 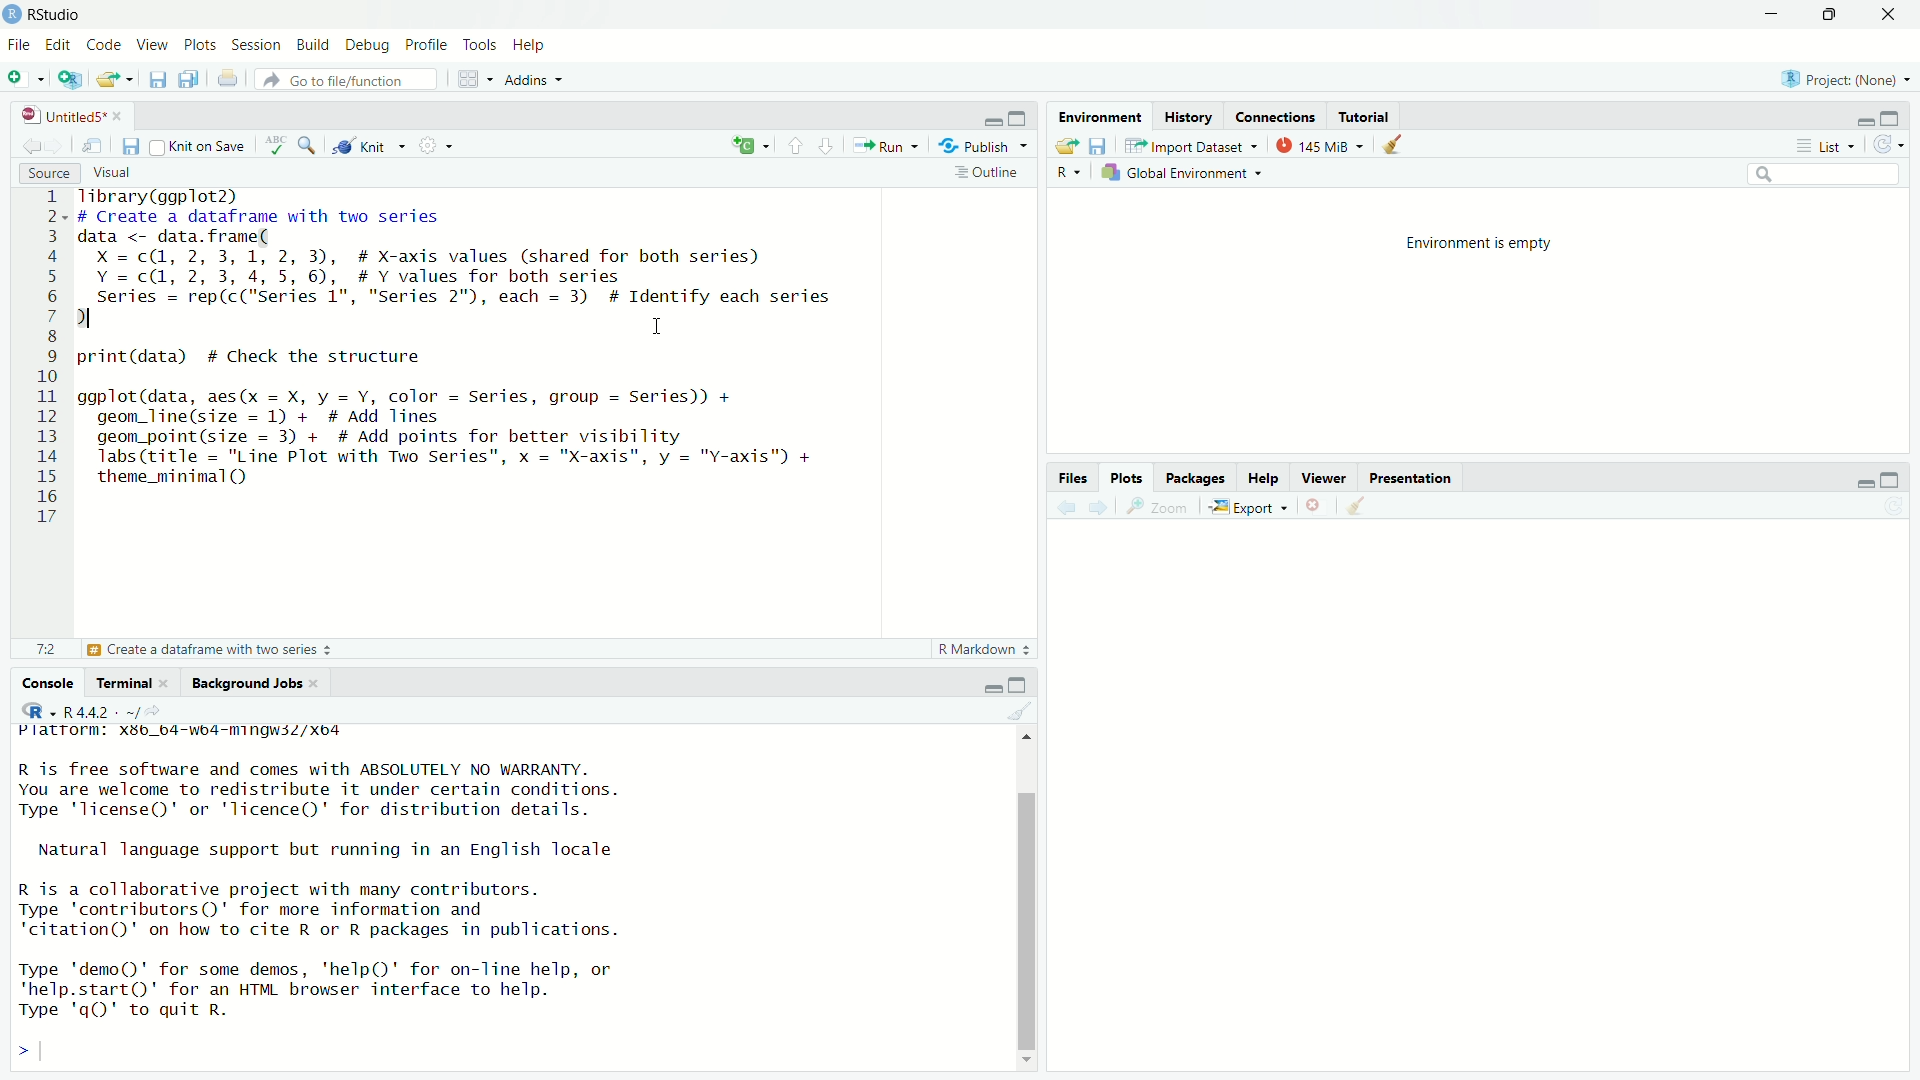 What do you see at coordinates (991, 685) in the screenshot?
I see `minimize` at bounding box center [991, 685].